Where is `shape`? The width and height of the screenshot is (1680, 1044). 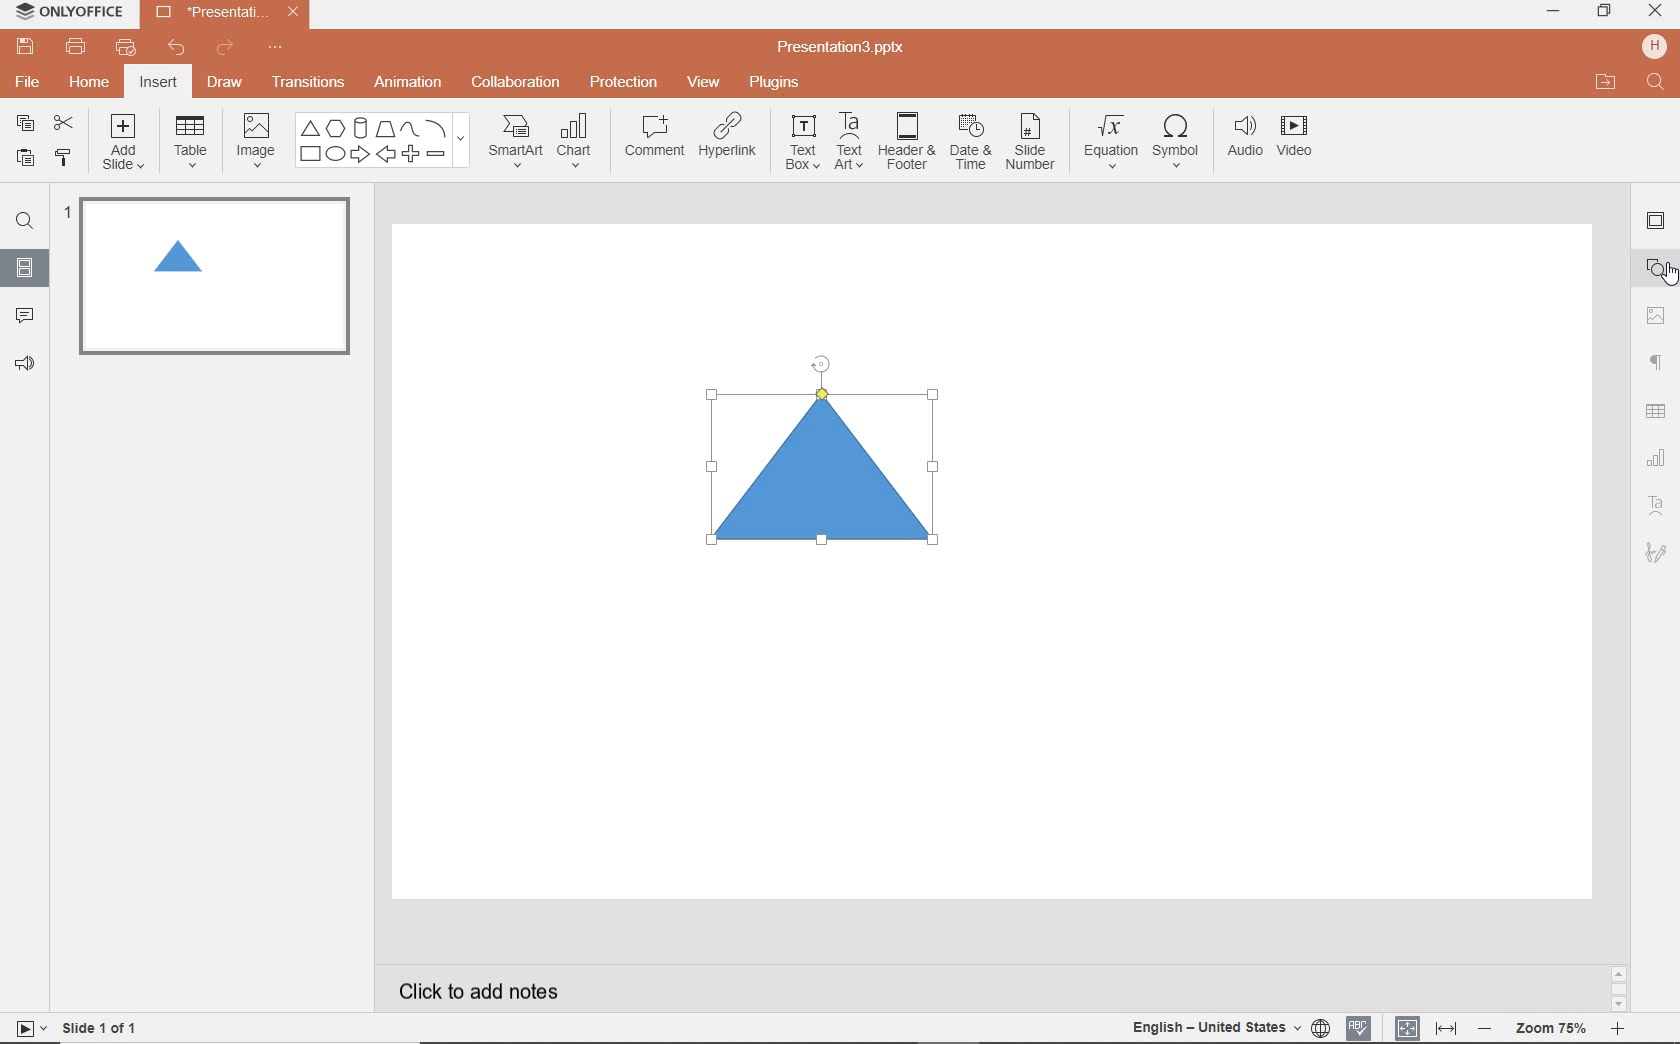
shape is located at coordinates (829, 468).